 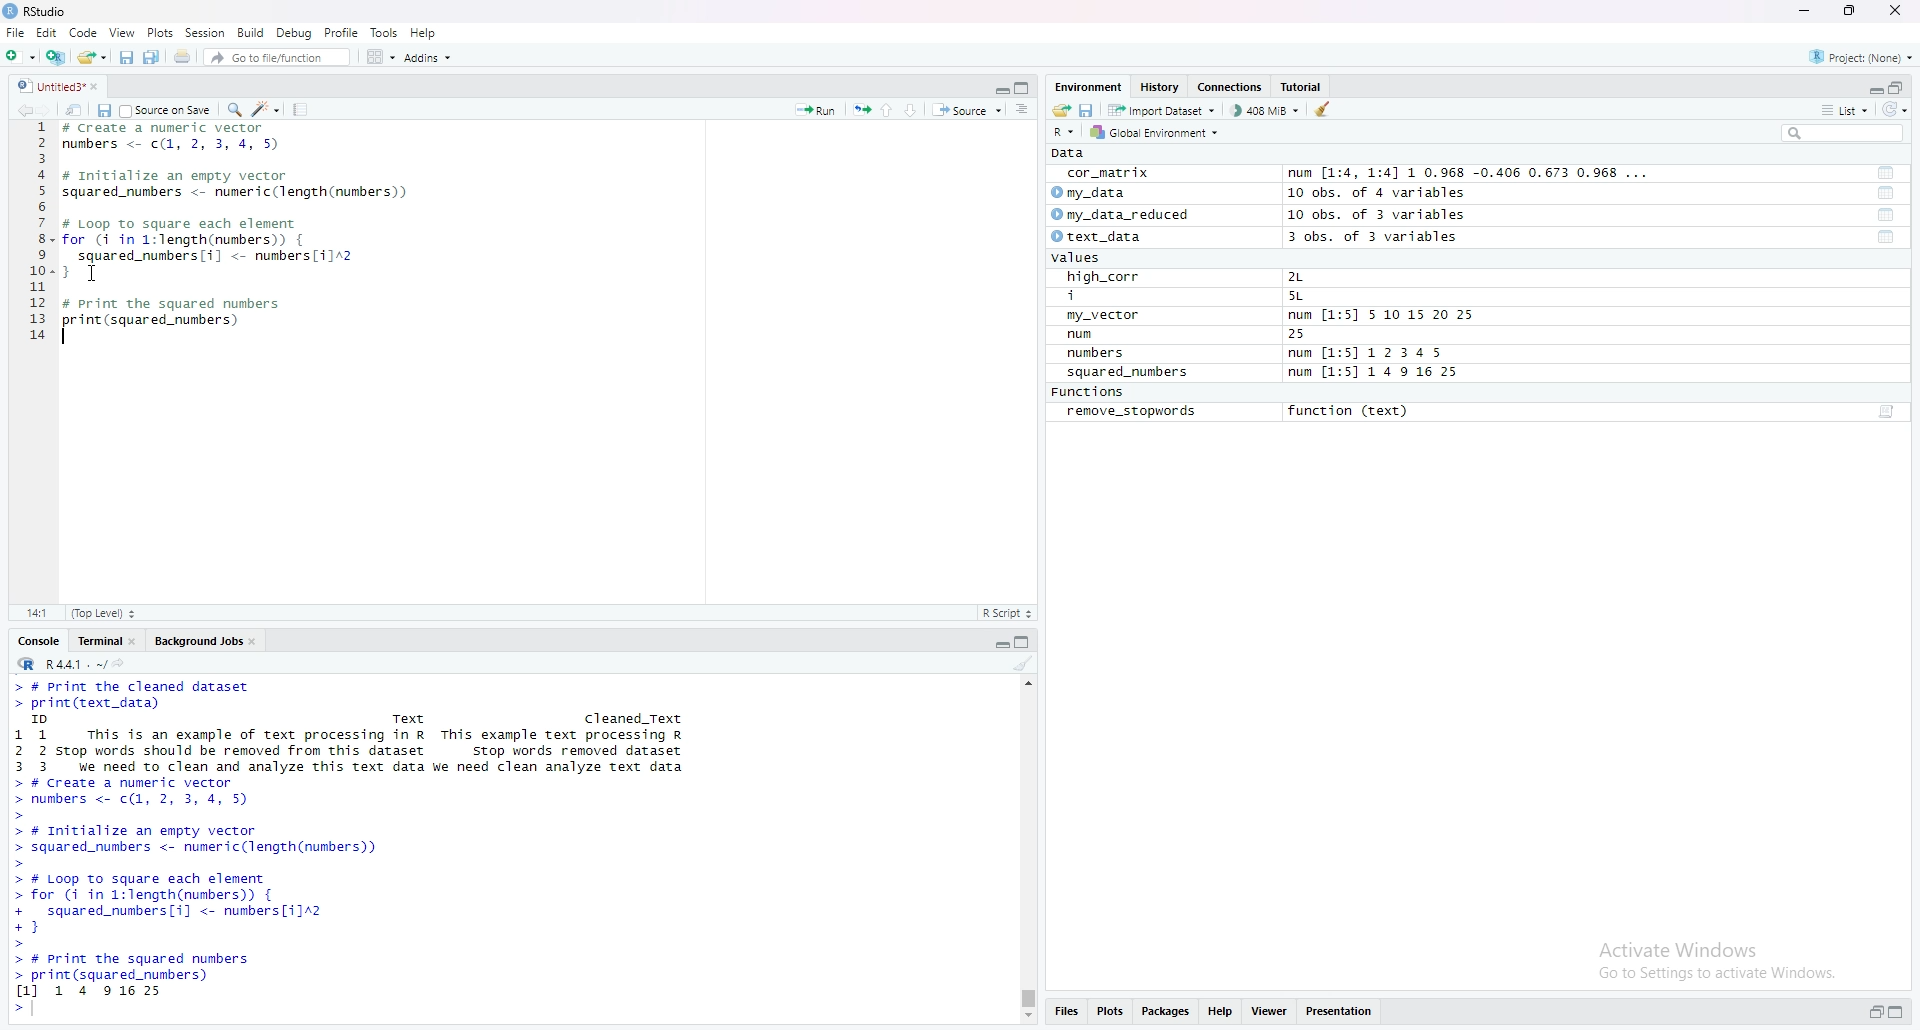 I want to click on Functions, so click(x=1091, y=393).